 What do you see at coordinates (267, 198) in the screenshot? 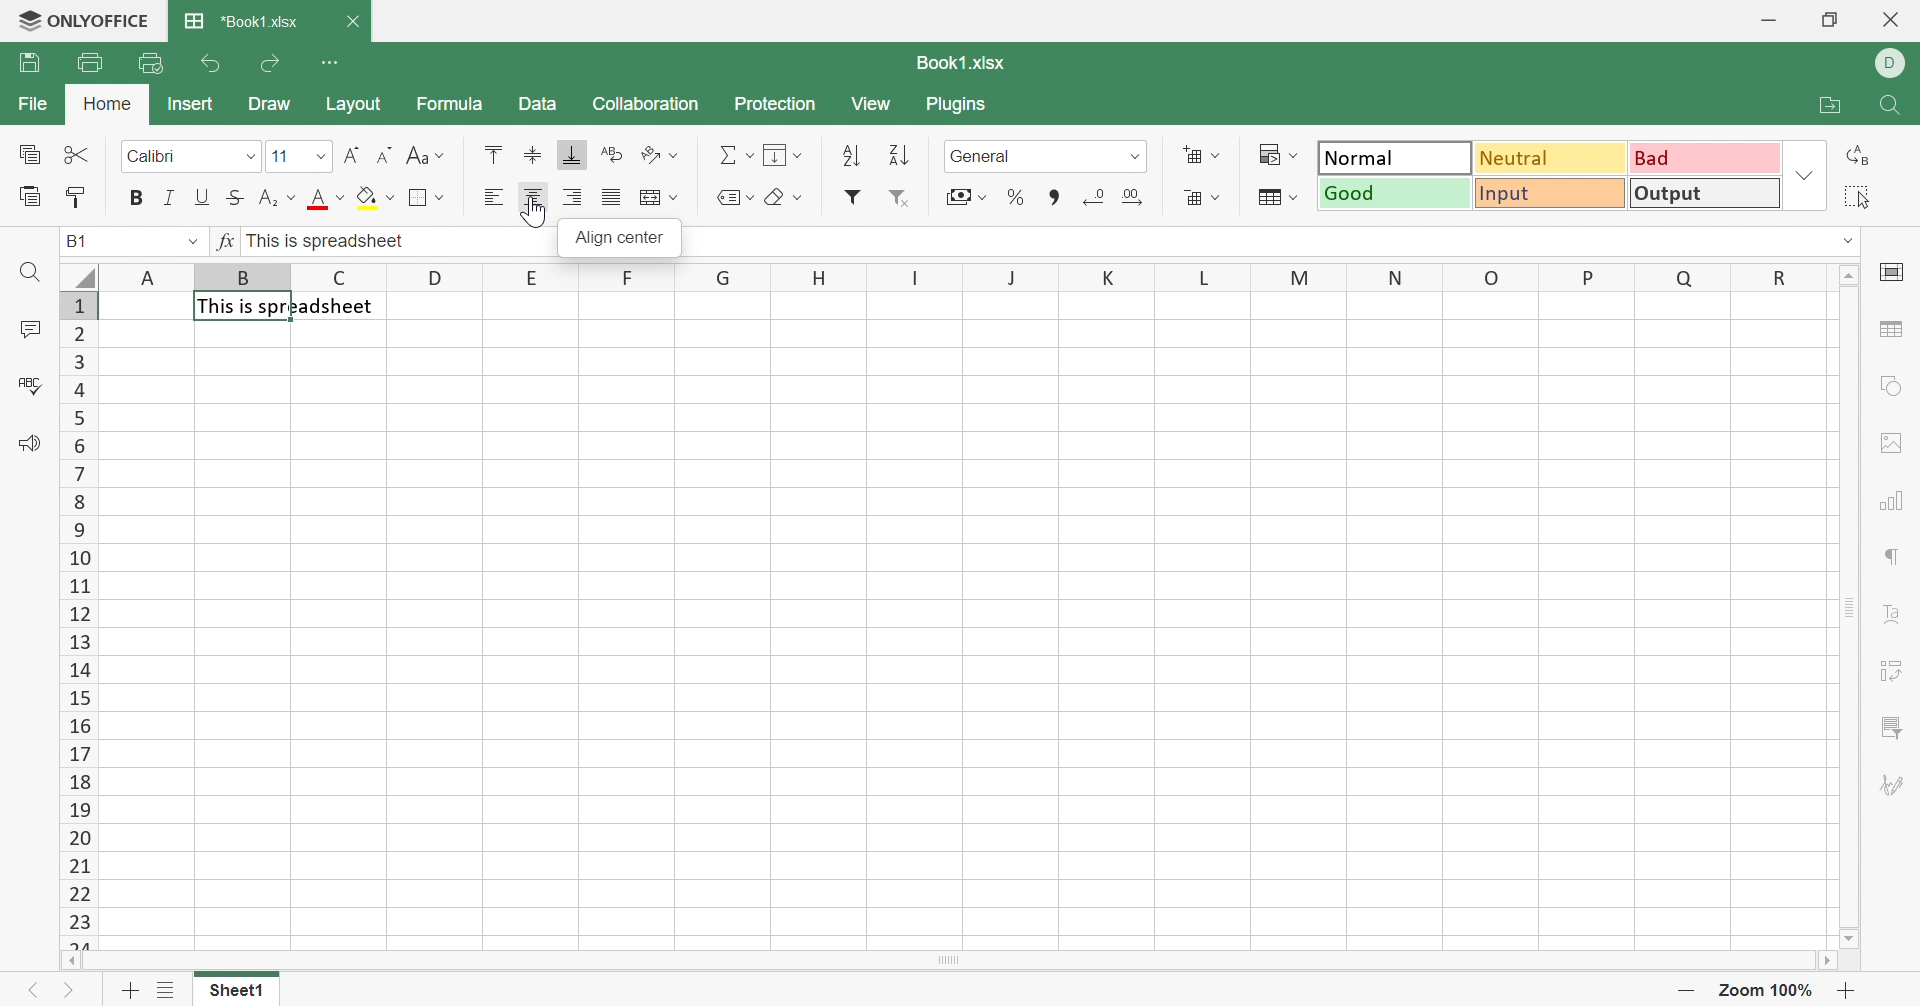
I see `Superscript/Subscript` at bounding box center [267, 198].